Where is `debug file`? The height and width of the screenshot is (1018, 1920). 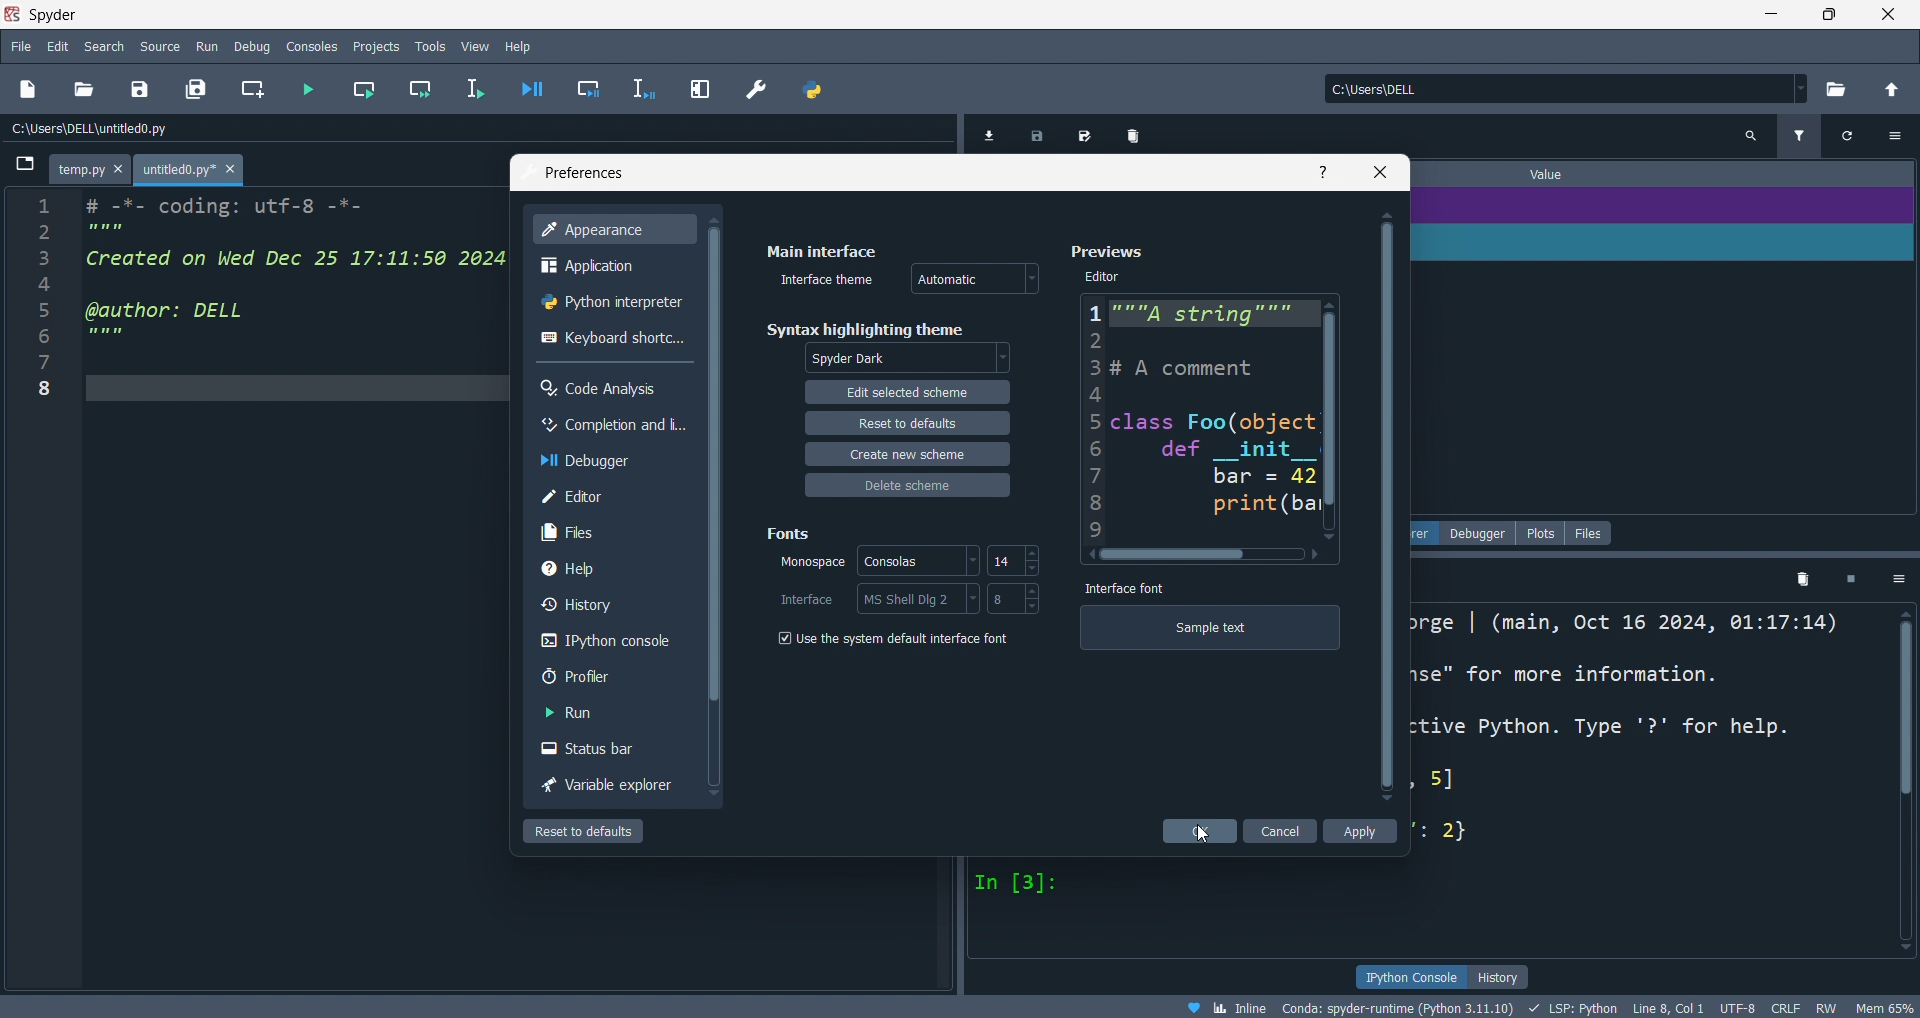 debug file is located at coordinates (536, 90).